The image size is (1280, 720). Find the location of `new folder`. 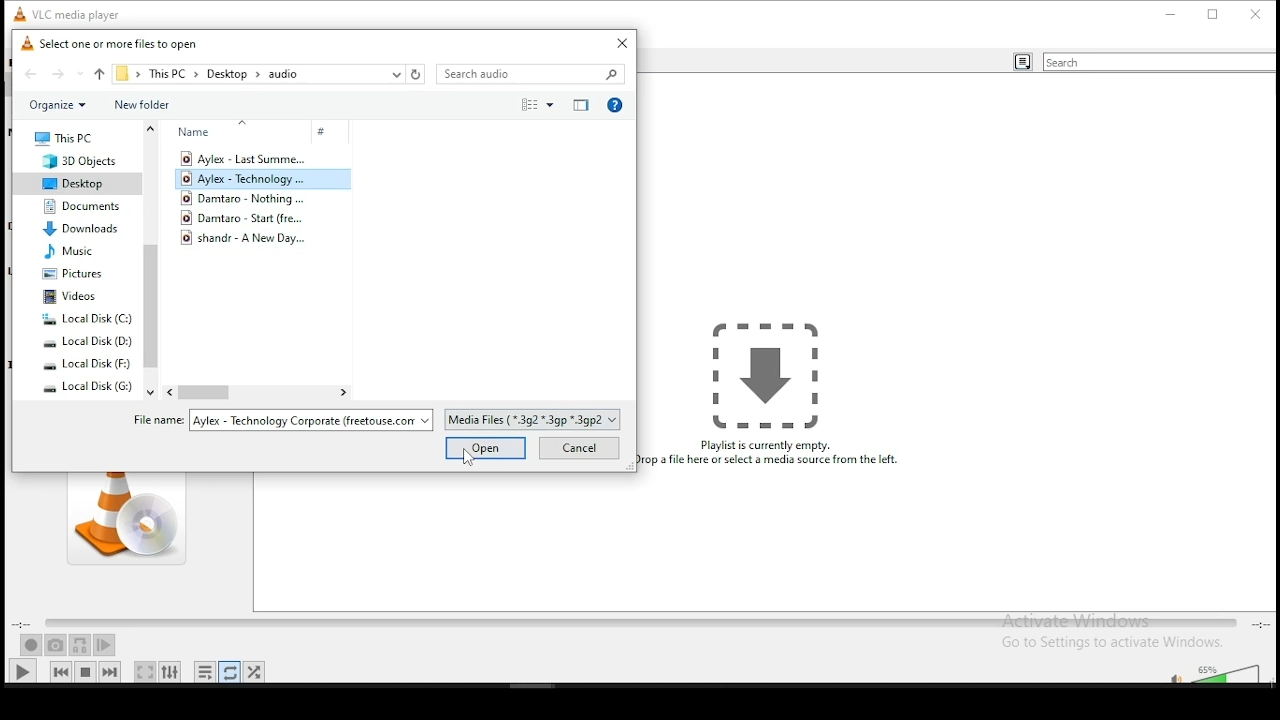

new folder is located at coordinates (144, 105).